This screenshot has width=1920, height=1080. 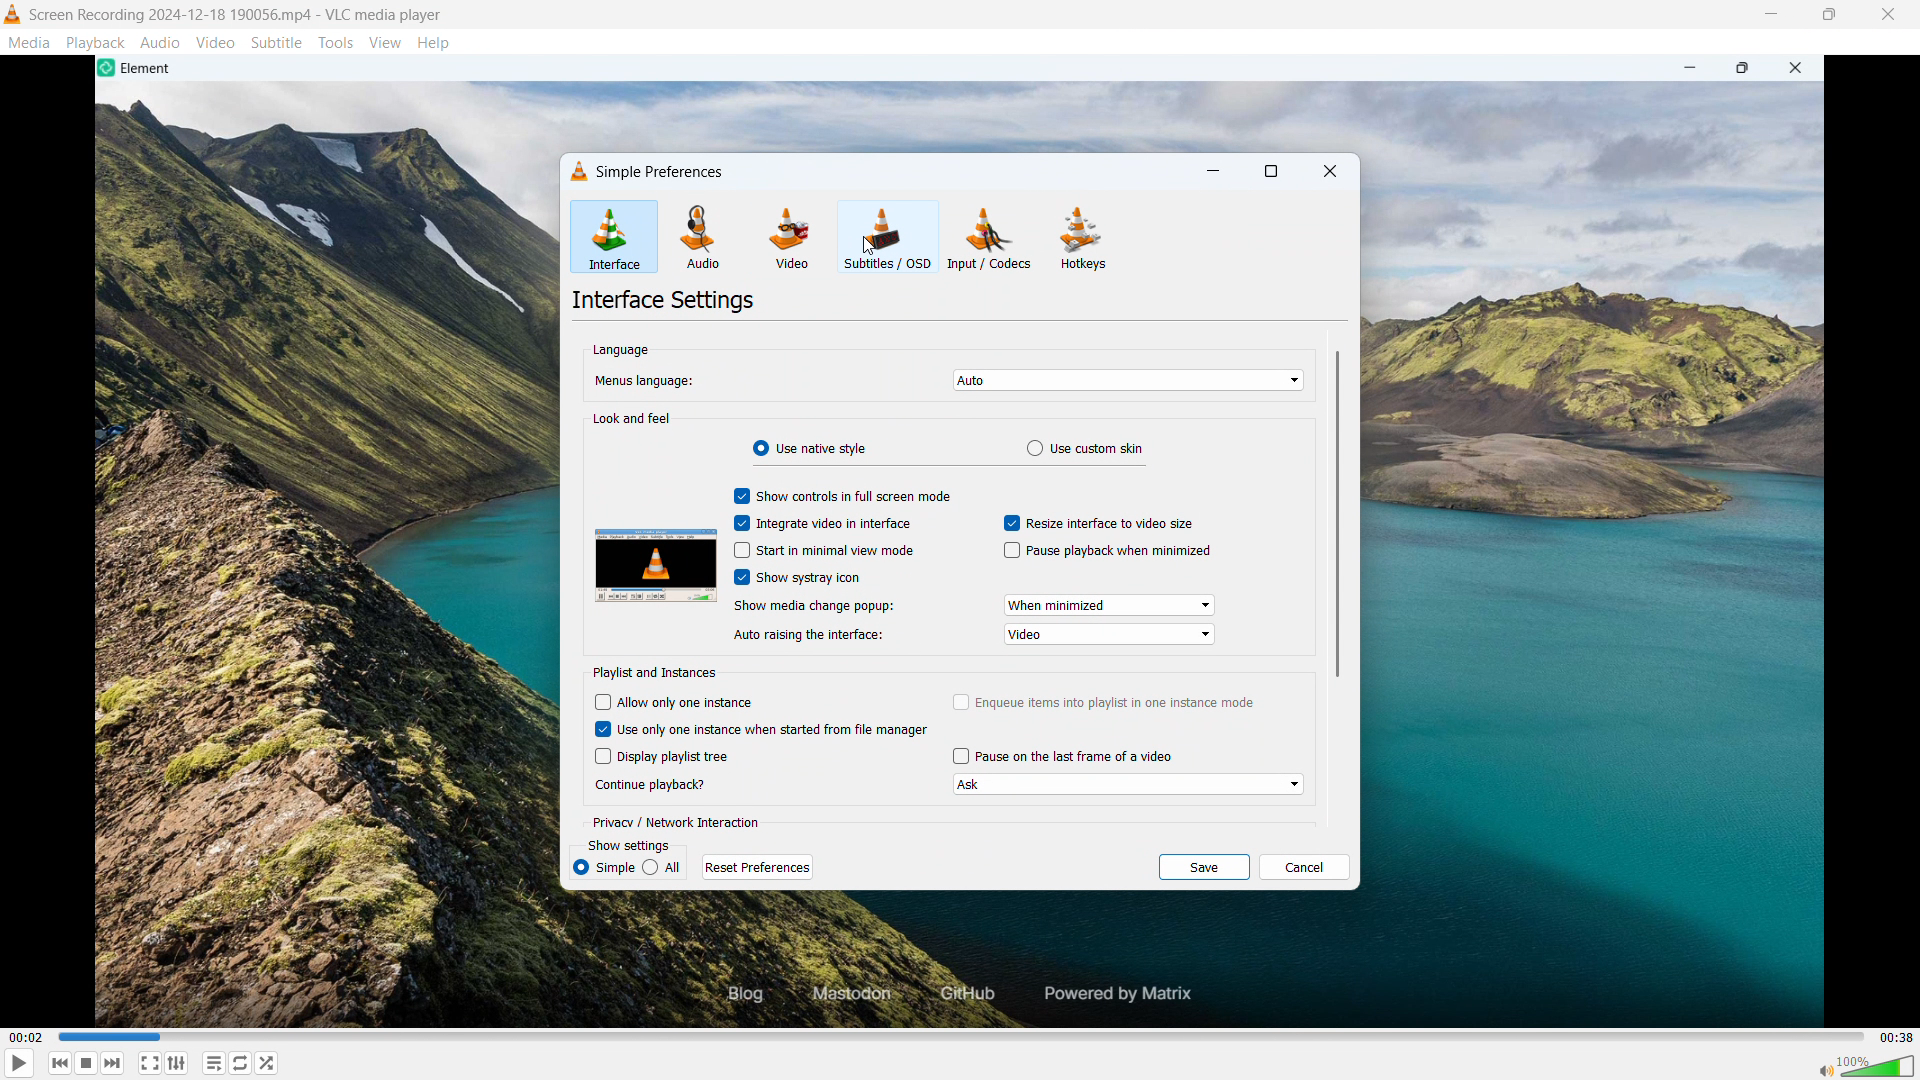 I want to click on Maximise dialogue box , so click(x=1272, y=171).